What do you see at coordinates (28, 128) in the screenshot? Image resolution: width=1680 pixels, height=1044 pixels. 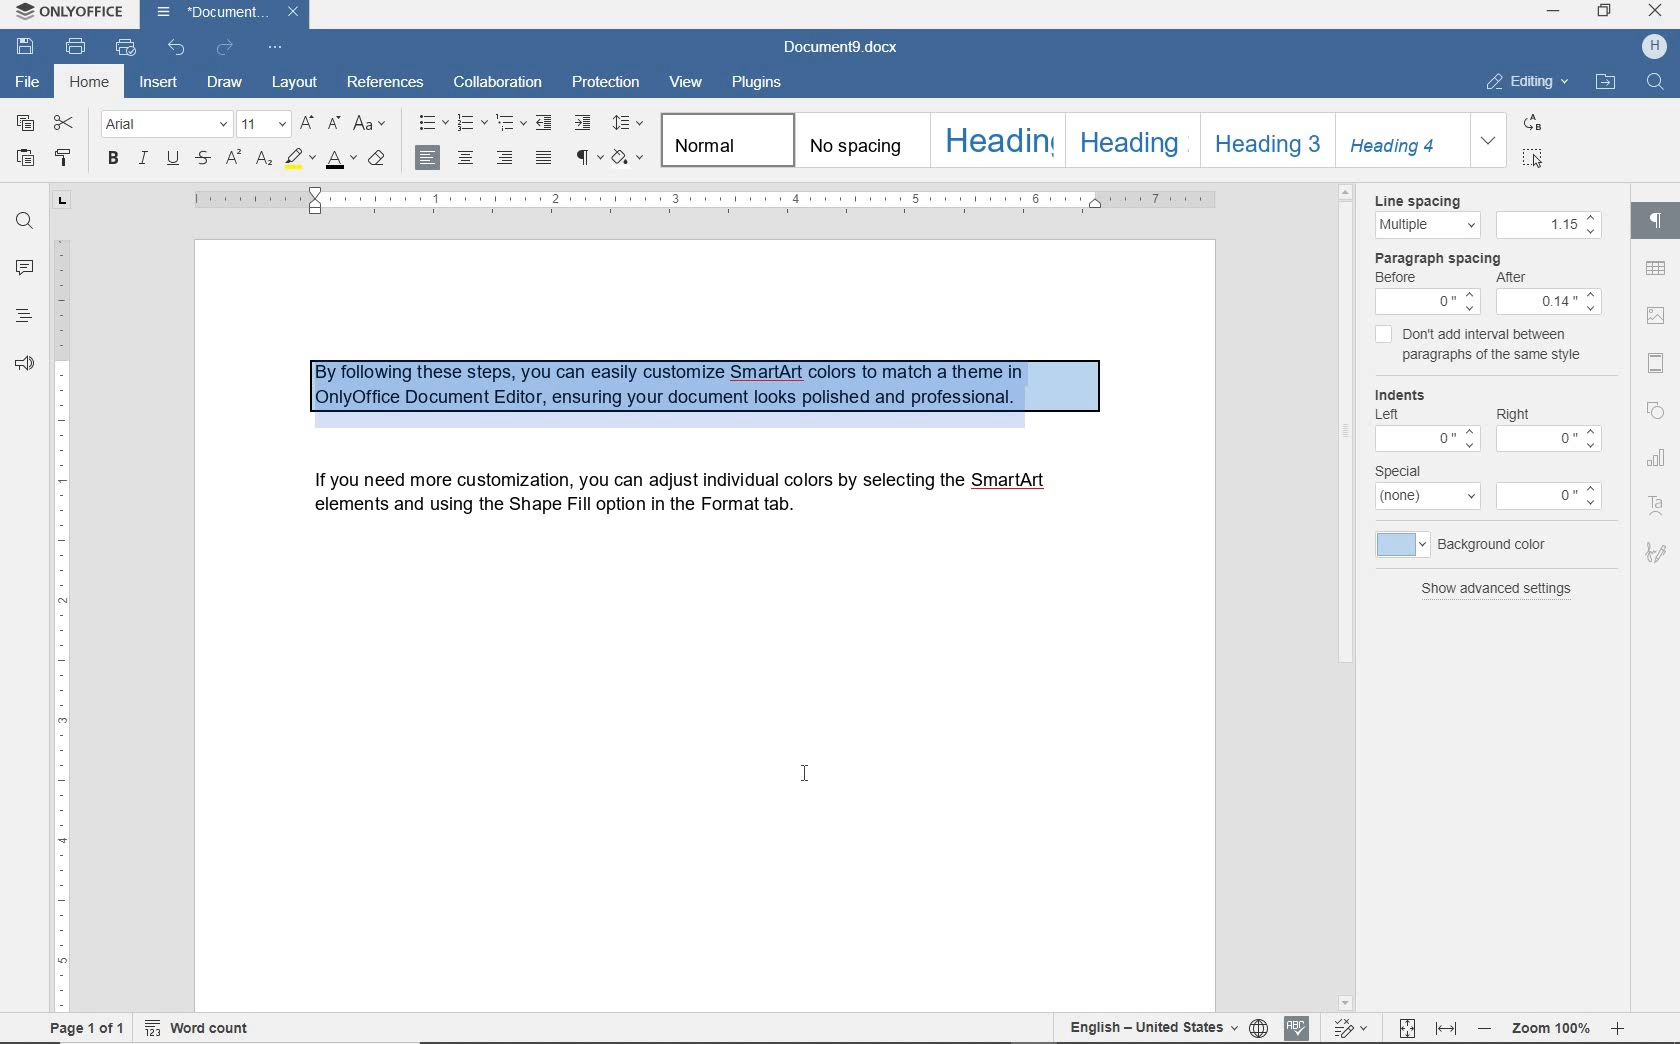 I see `copy` at bounding box center [28, 128].